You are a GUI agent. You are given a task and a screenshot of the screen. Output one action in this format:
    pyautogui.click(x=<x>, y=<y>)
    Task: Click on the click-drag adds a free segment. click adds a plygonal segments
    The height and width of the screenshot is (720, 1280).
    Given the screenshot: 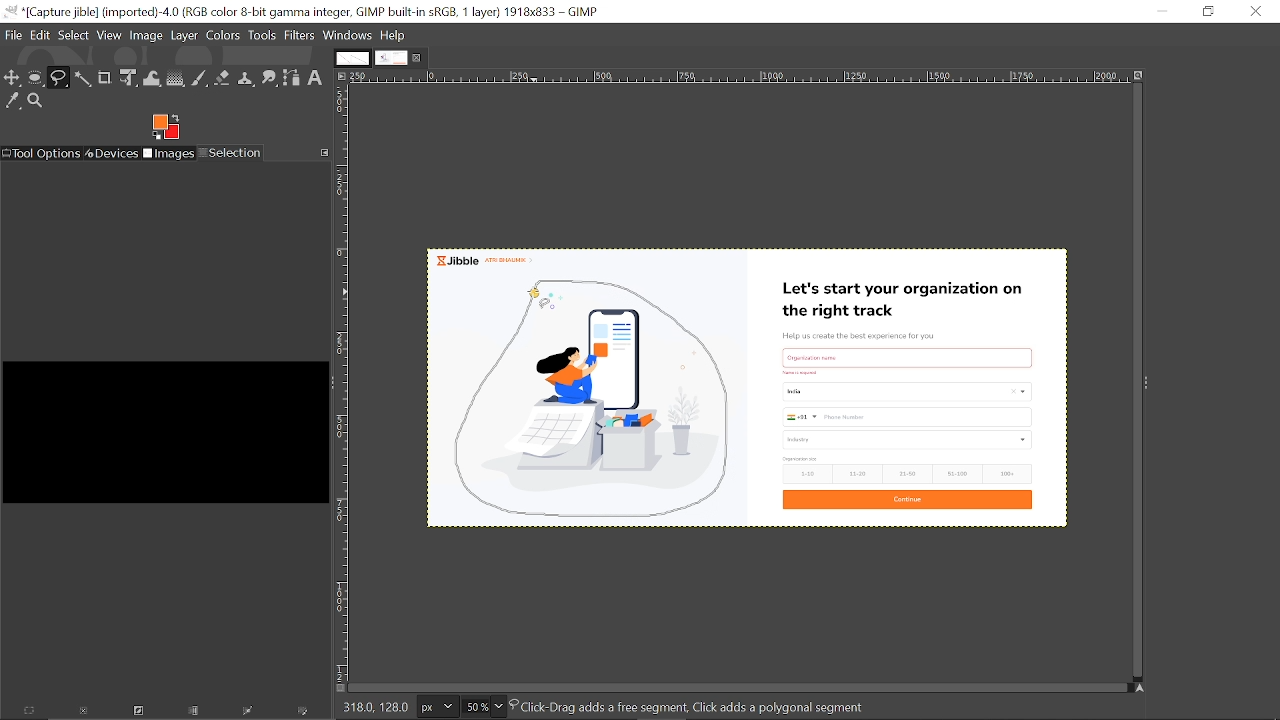 What is the action you would take?
    pyautogui.click(x=694, y=706)
    